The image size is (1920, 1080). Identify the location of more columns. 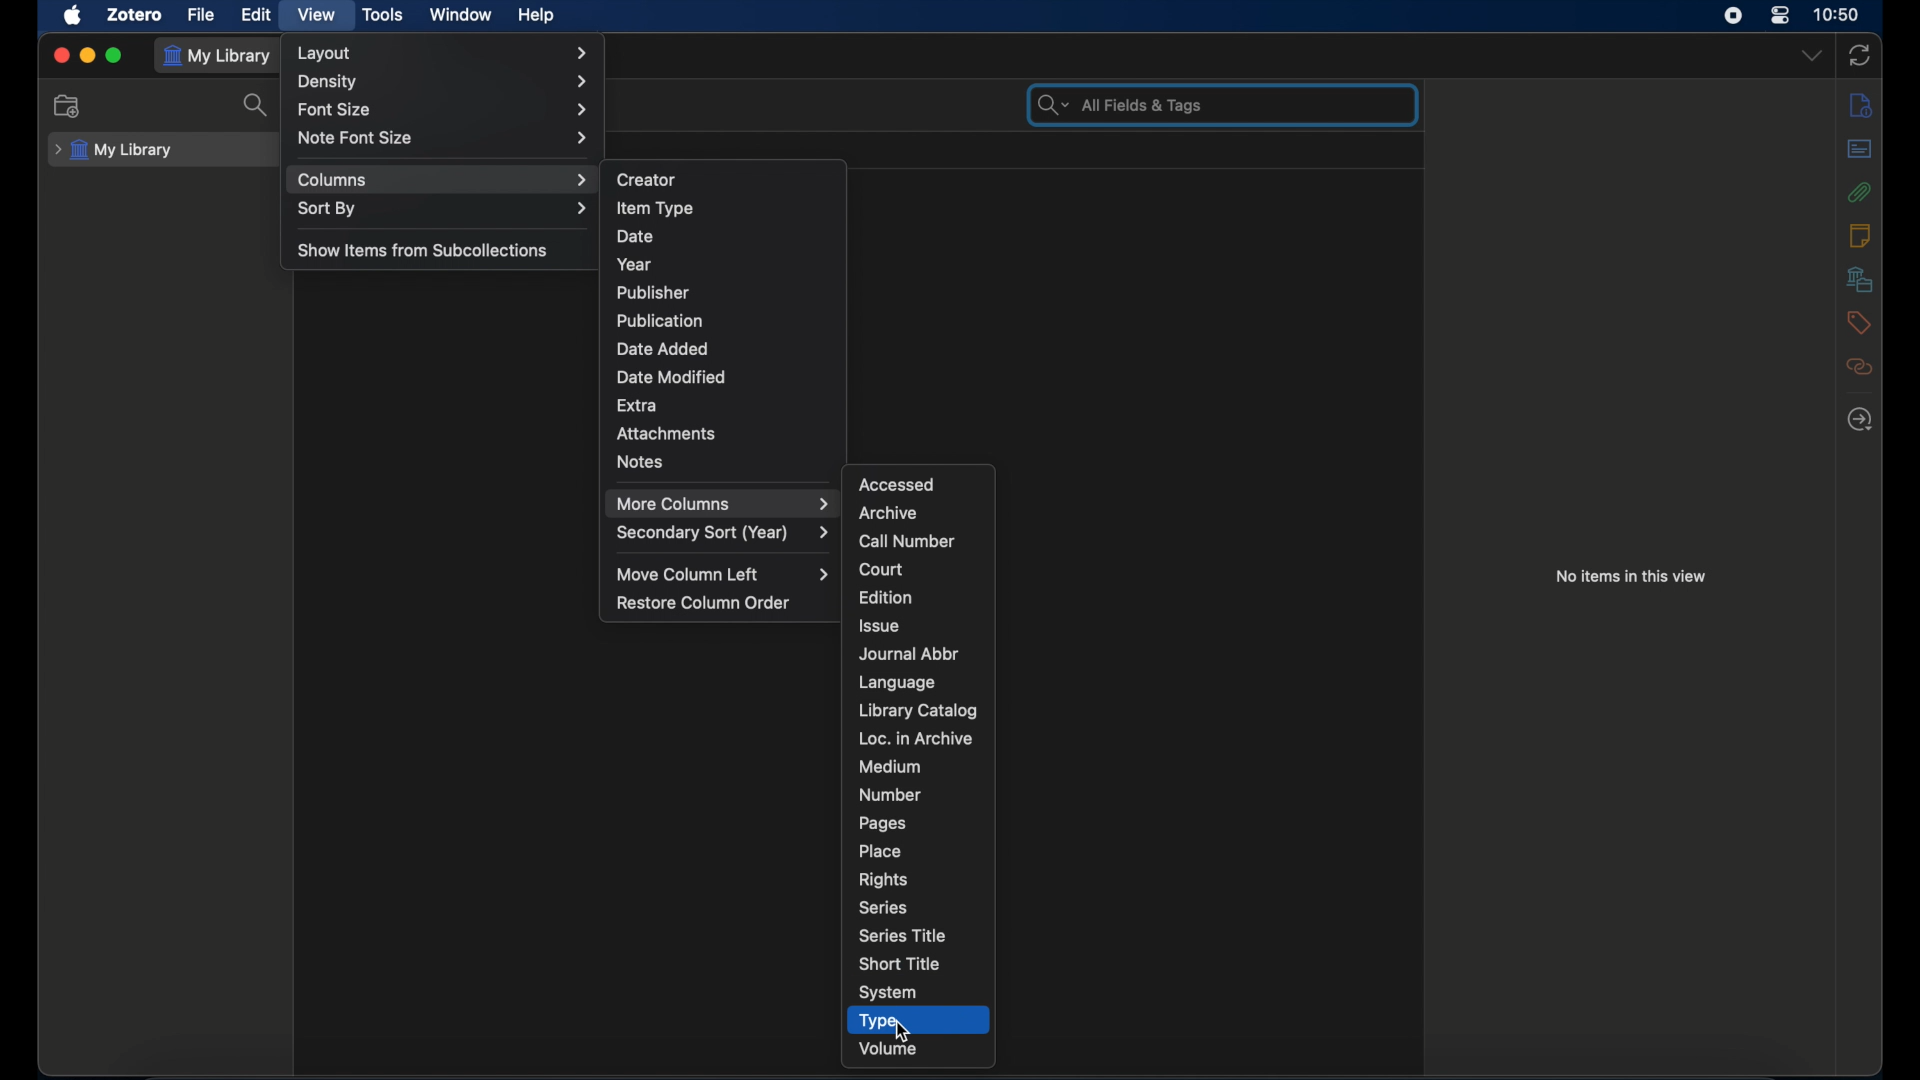
(722, 505).